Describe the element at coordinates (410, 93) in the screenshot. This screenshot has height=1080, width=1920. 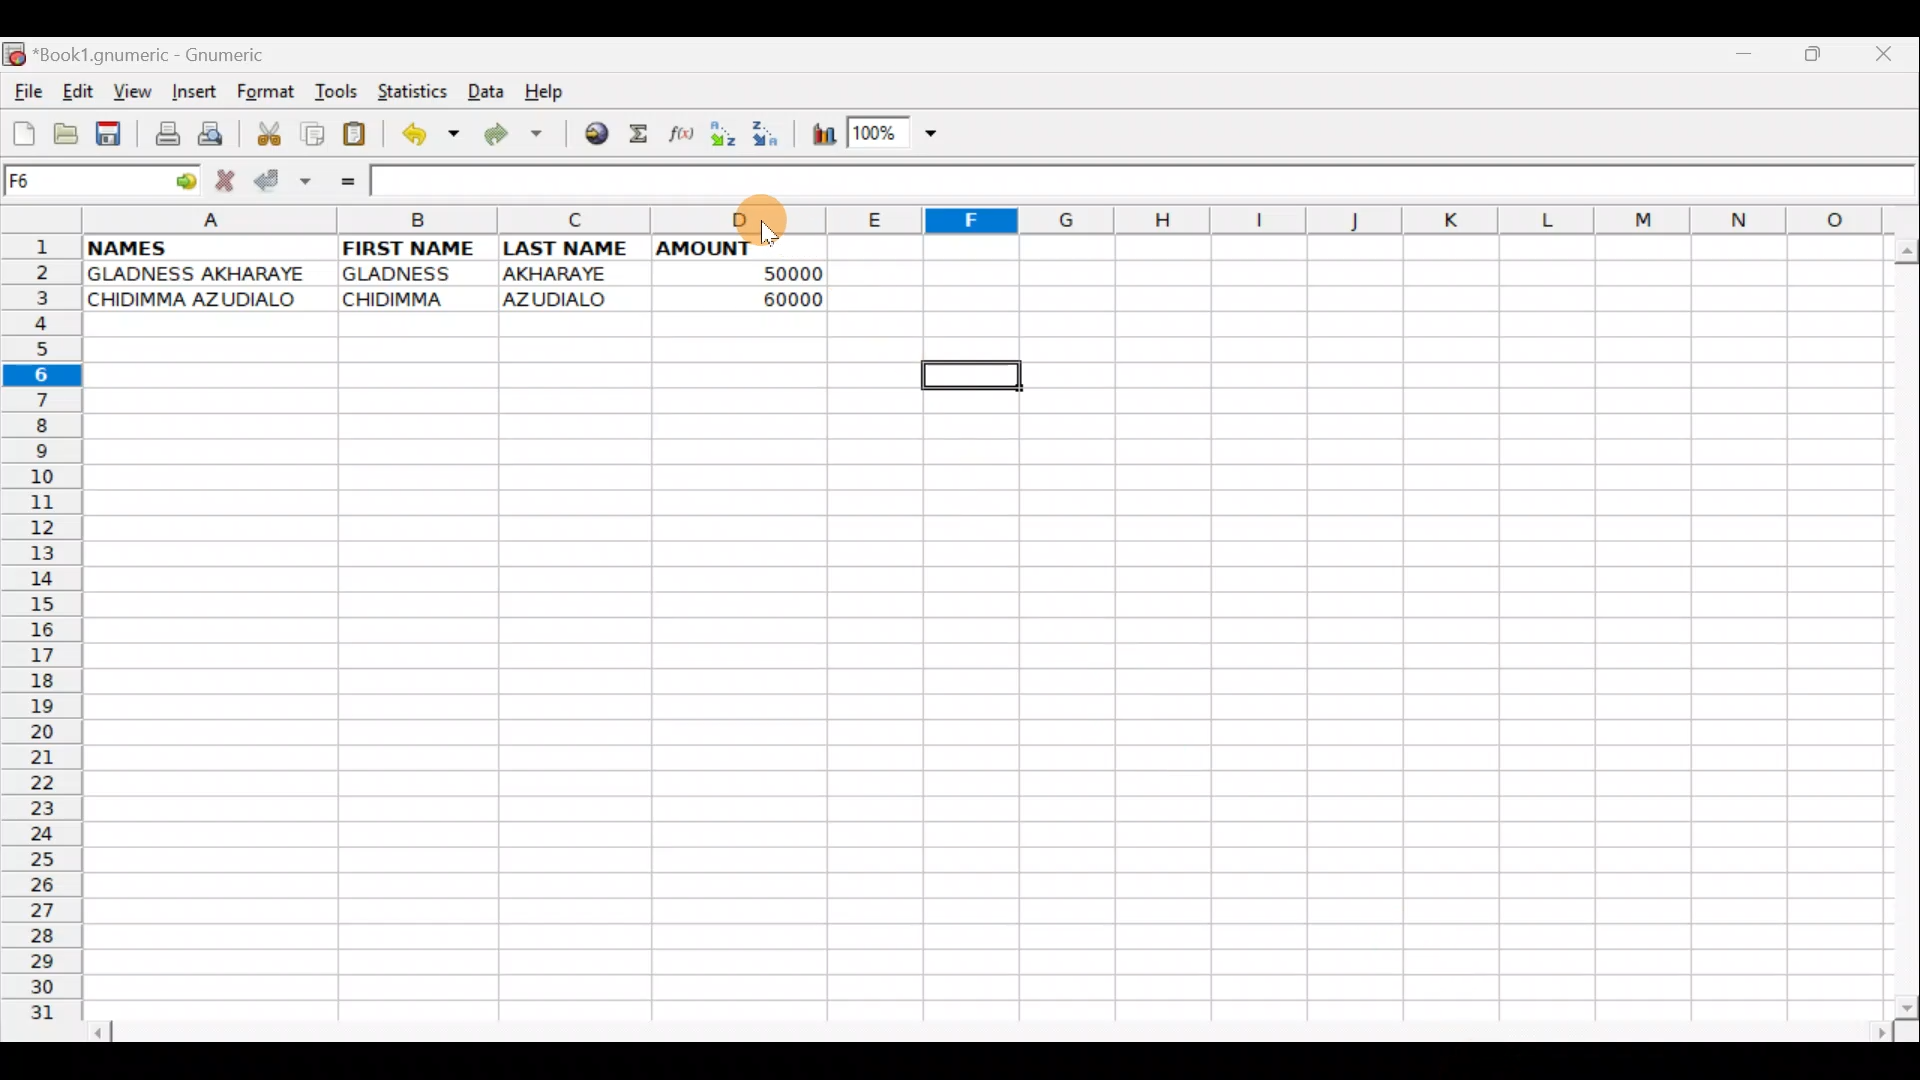
I see `Statistics` at that location.